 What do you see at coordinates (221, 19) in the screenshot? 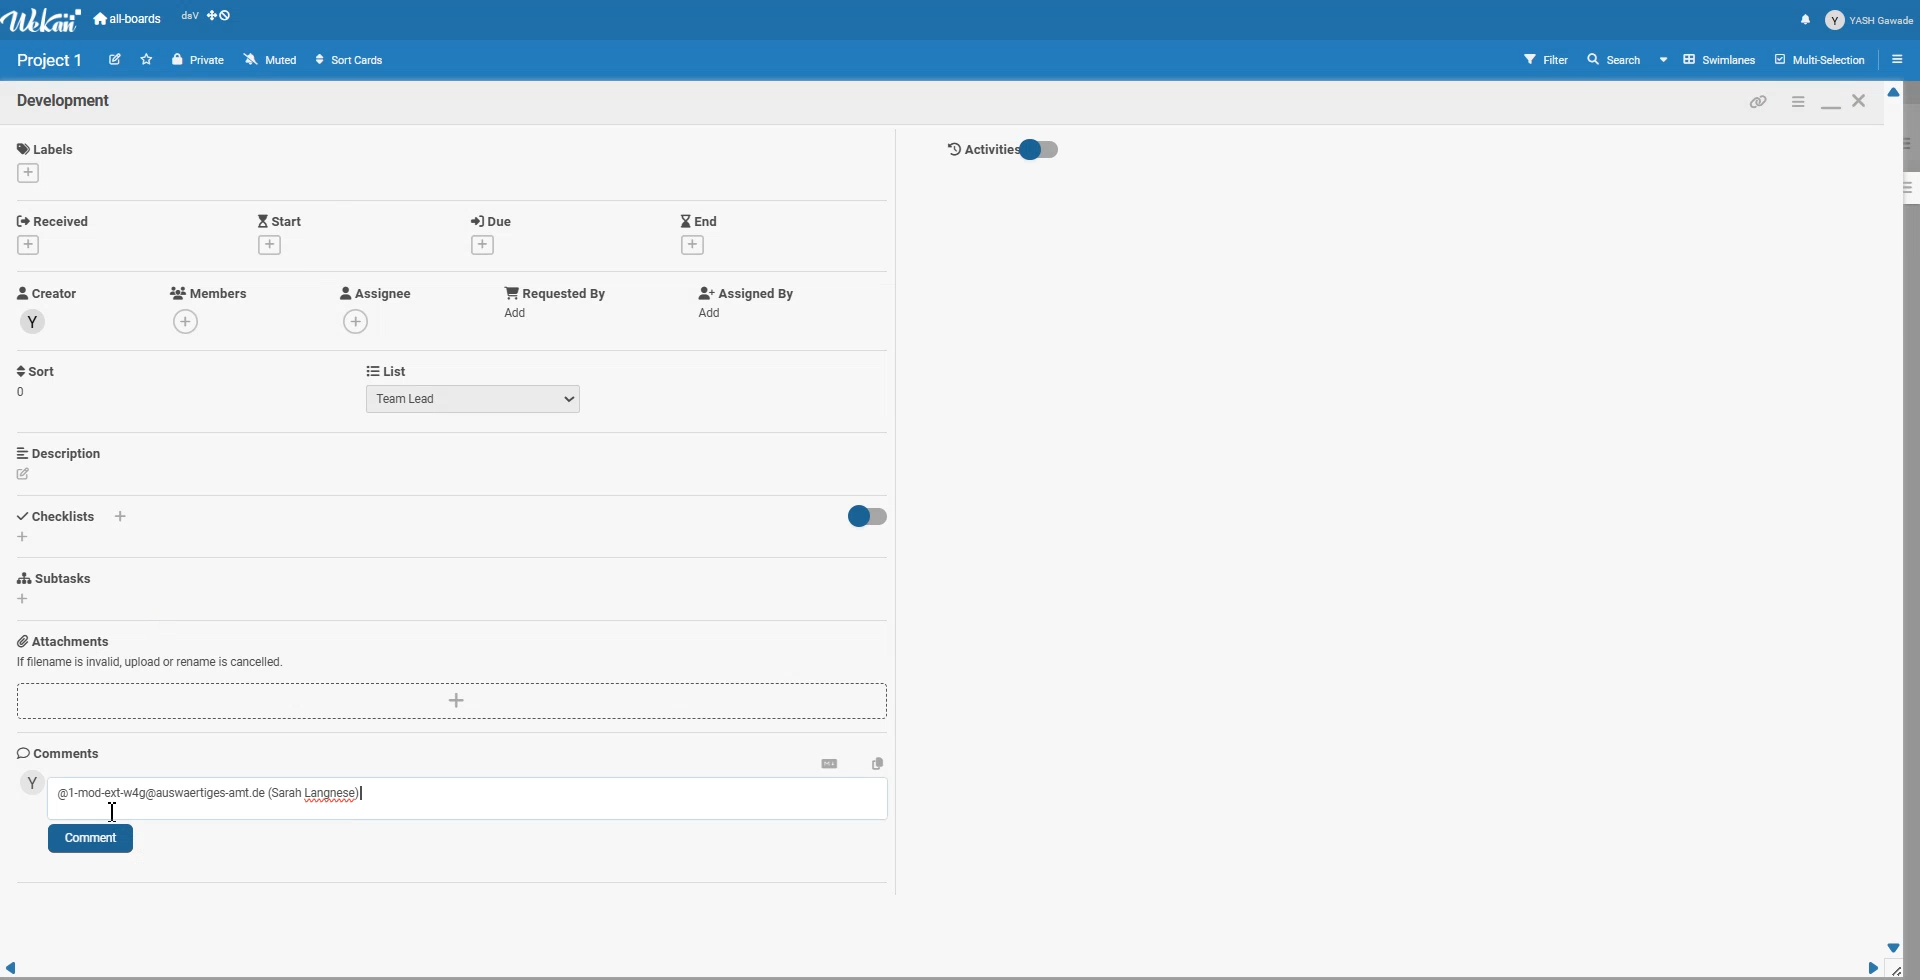
I see `Show desktop drag handle` at bounding box center [221, 19].